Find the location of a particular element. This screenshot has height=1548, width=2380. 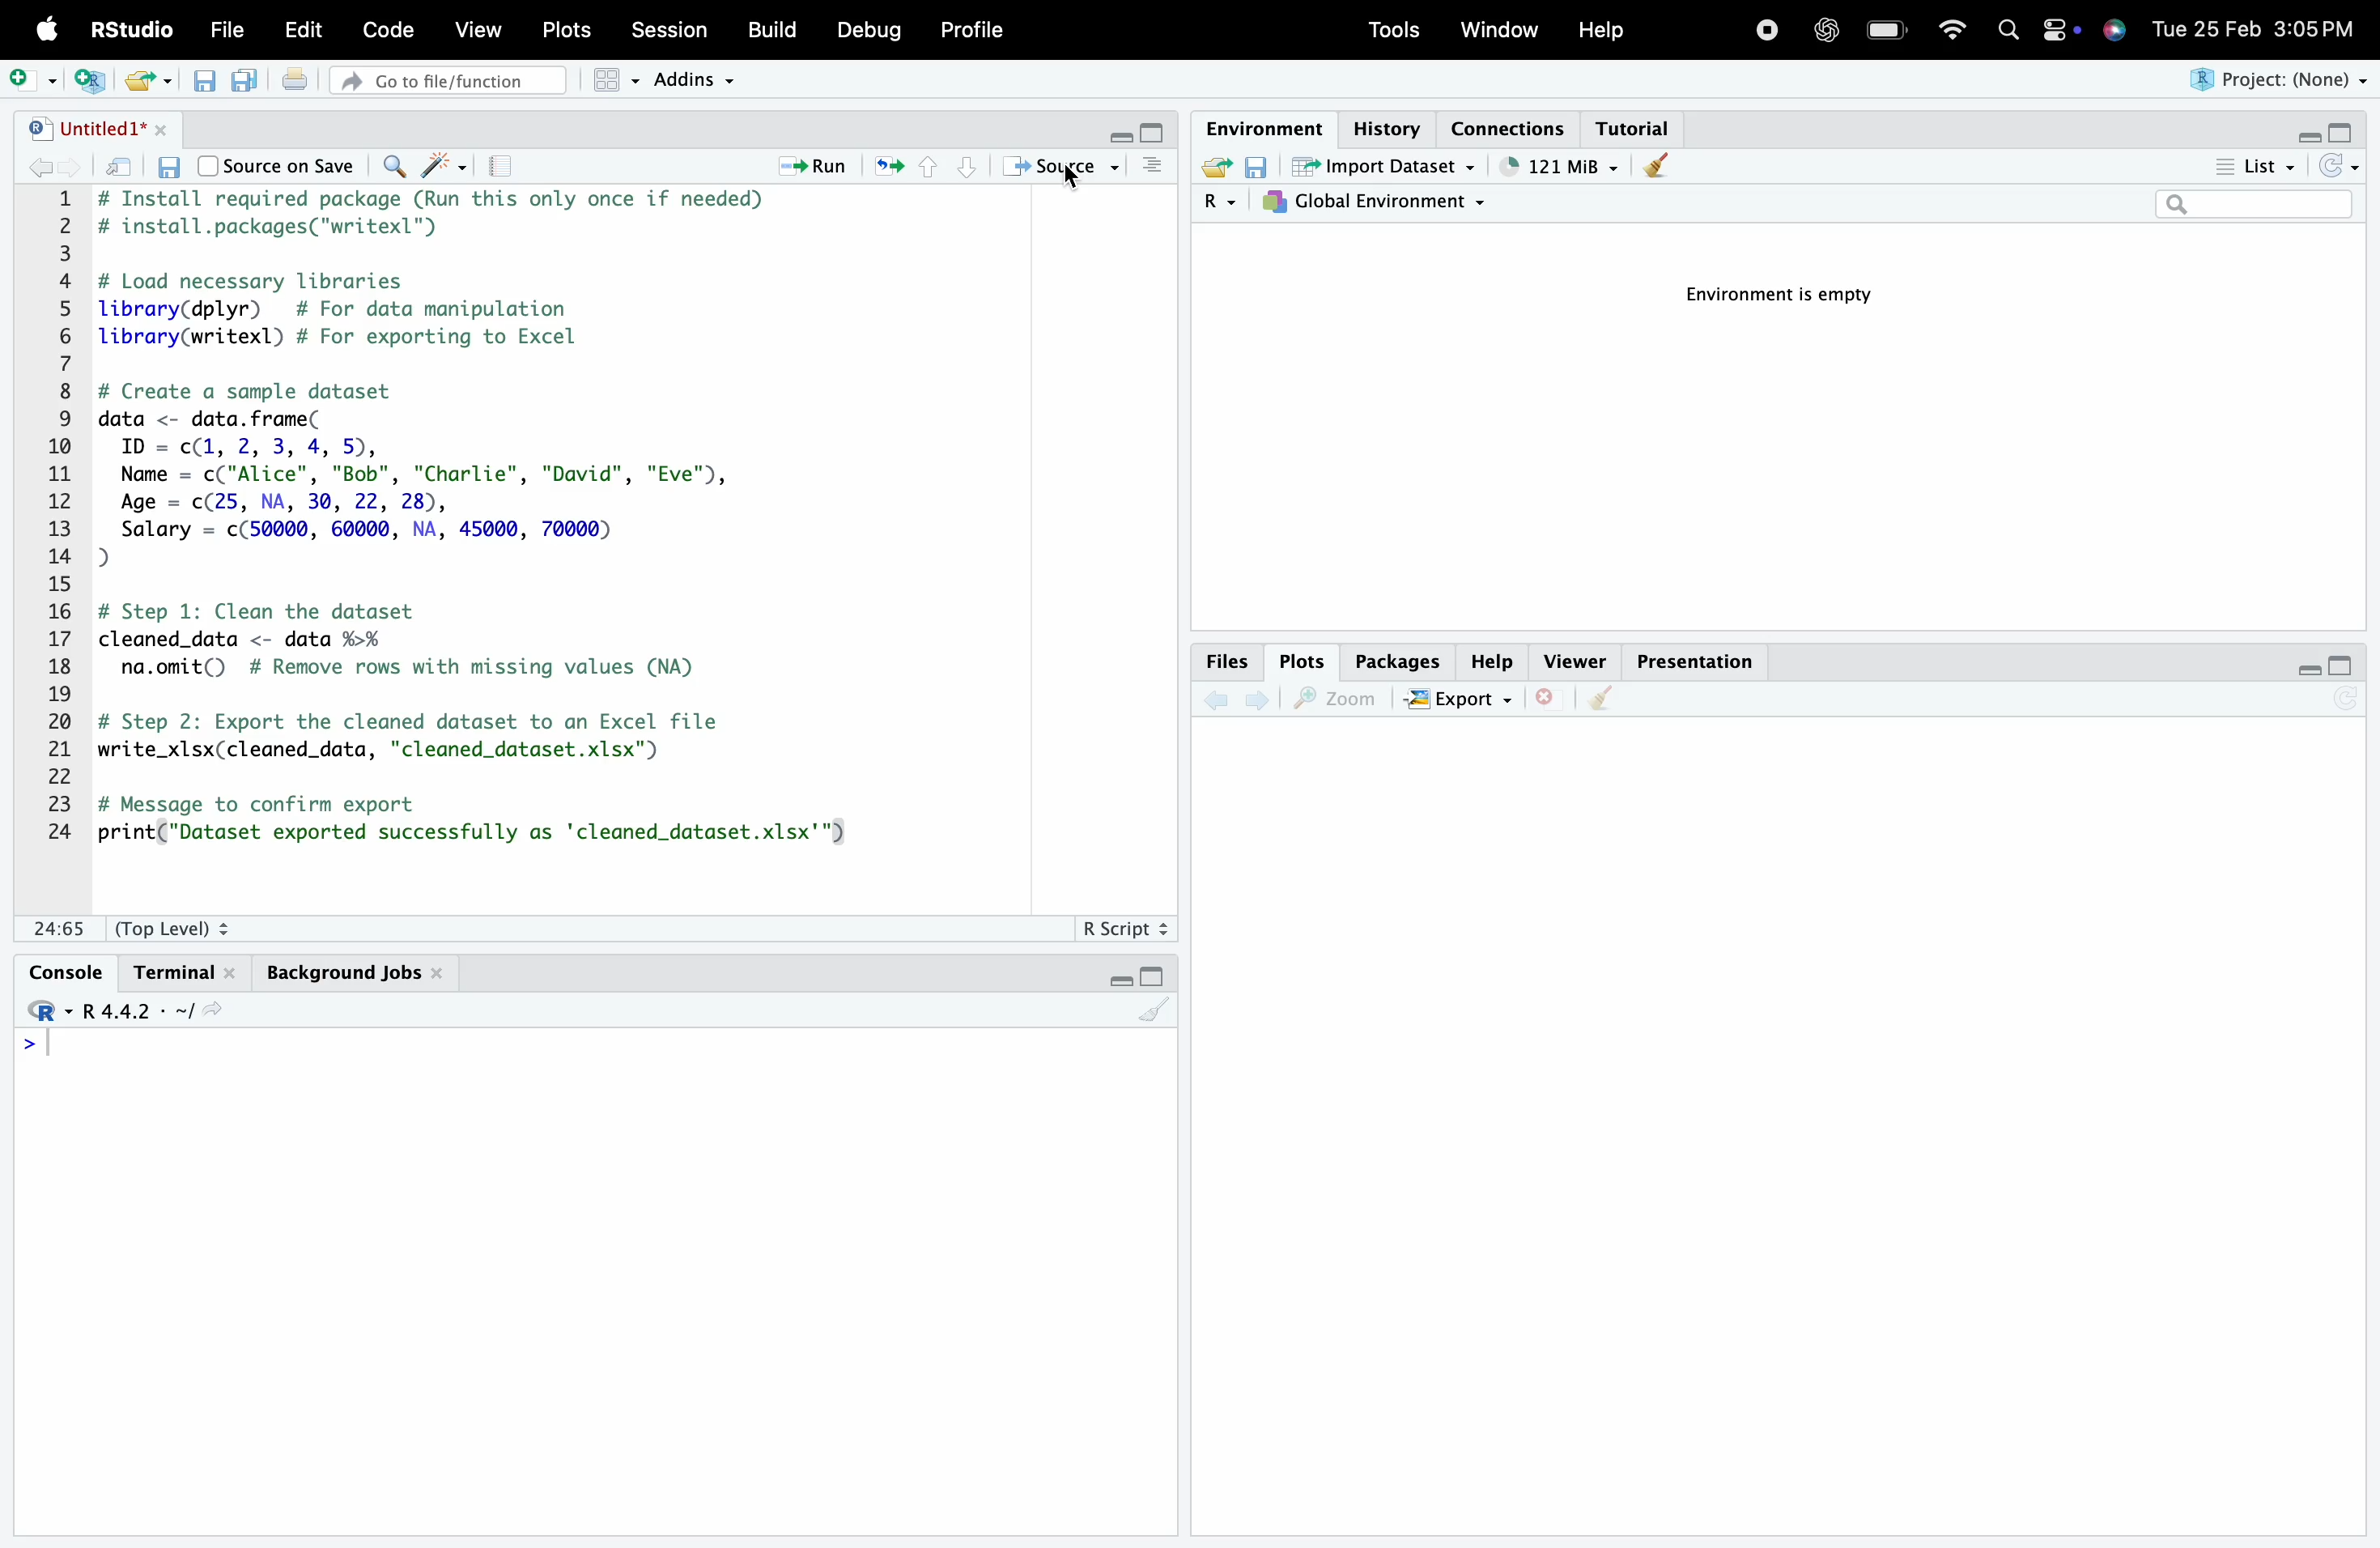

Go forward to the next source location (Ctrl + F10) is located at coordinates (75, 166).